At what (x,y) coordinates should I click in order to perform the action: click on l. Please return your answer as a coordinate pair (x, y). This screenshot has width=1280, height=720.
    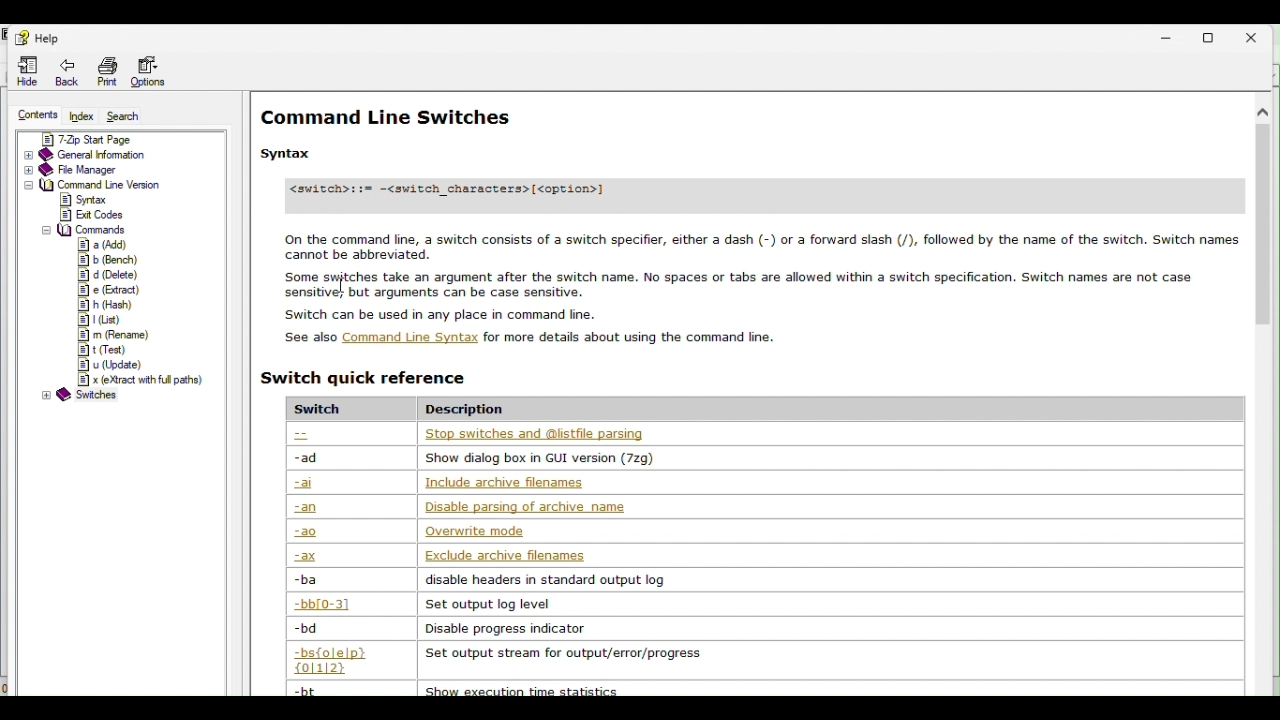
    Looking at the image, I should click on (96, 321).